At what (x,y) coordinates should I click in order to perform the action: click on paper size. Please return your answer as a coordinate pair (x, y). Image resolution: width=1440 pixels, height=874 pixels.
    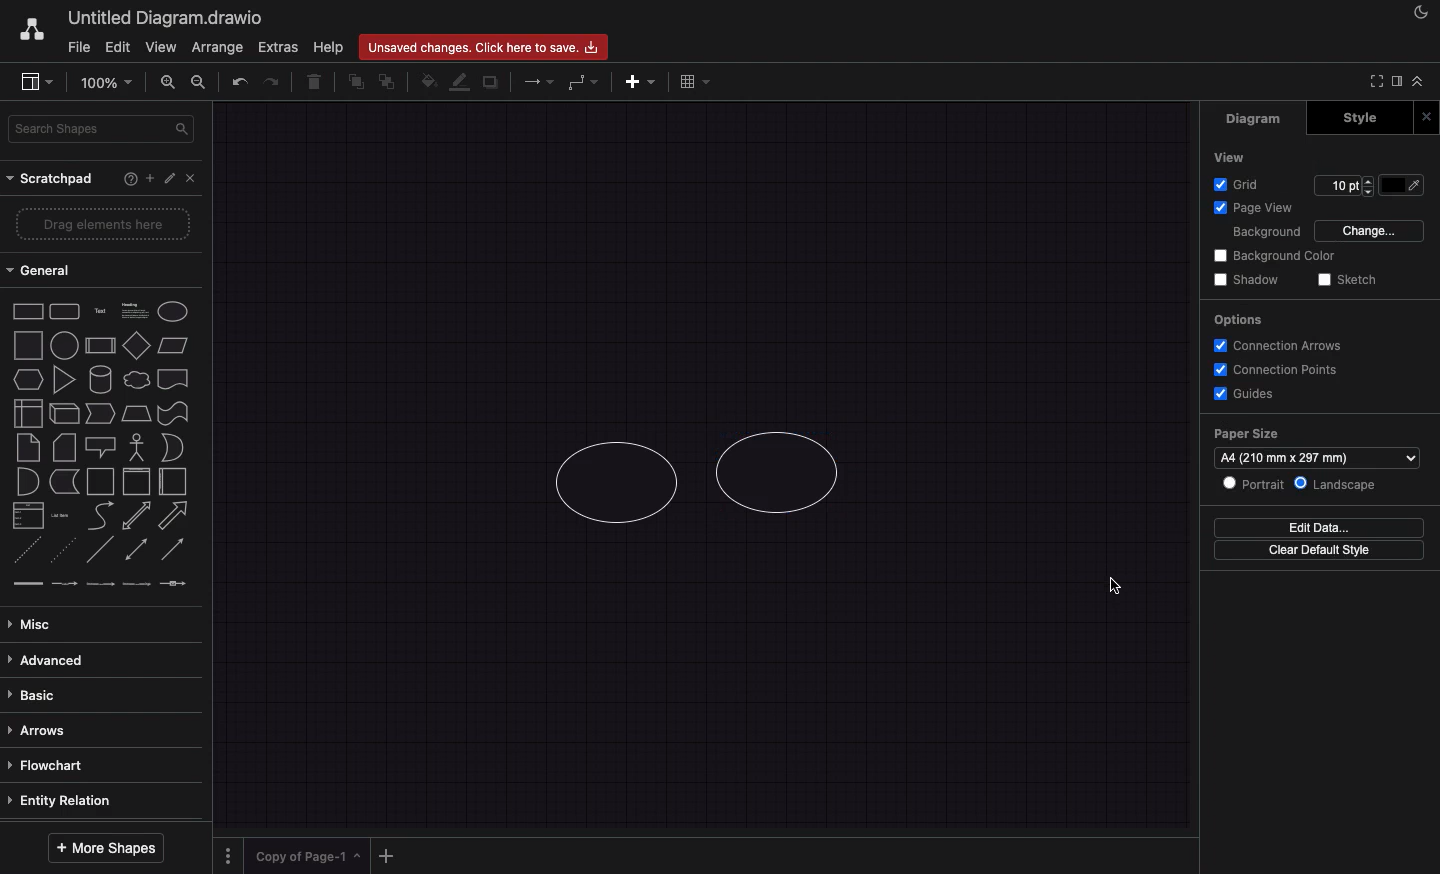
    Looking at the image, I should click on (1246, 433).